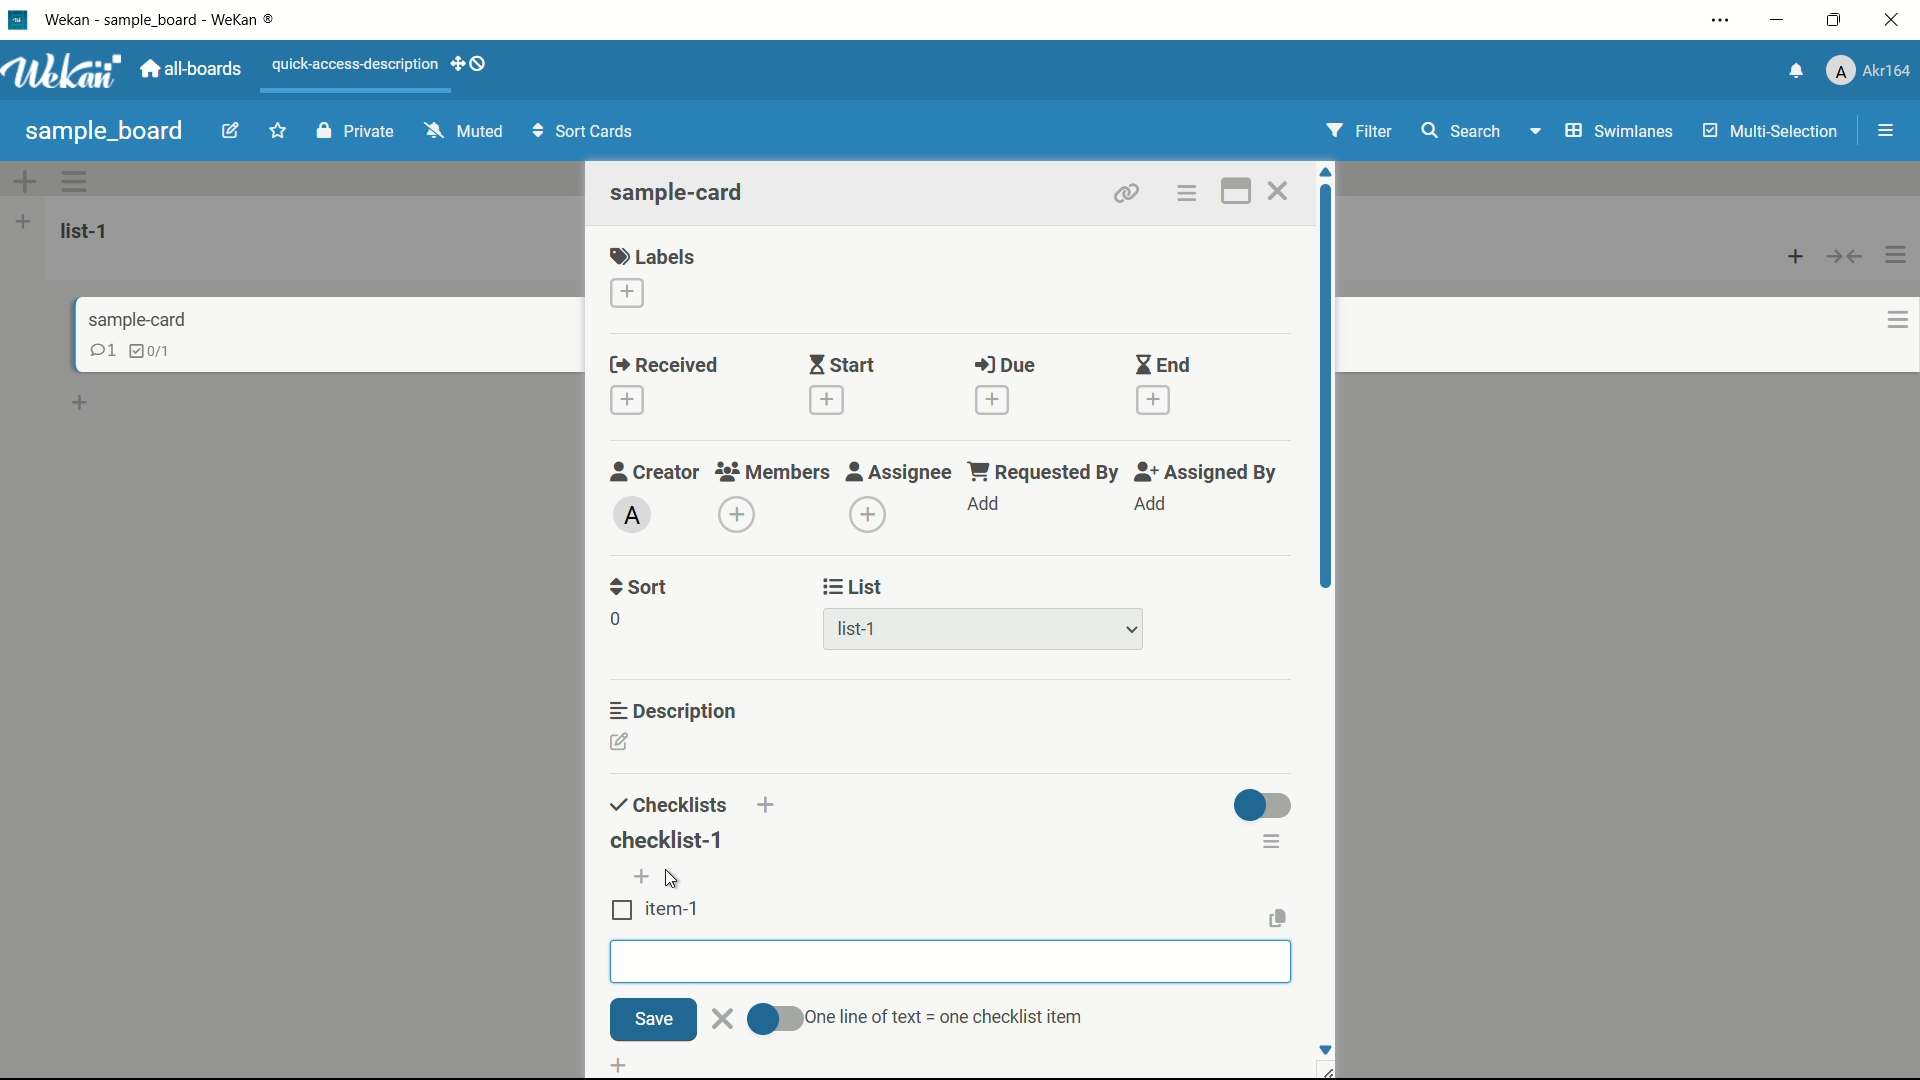 This screenshot has height=1080, width=1920. I want to click on add, so click(452, 66).